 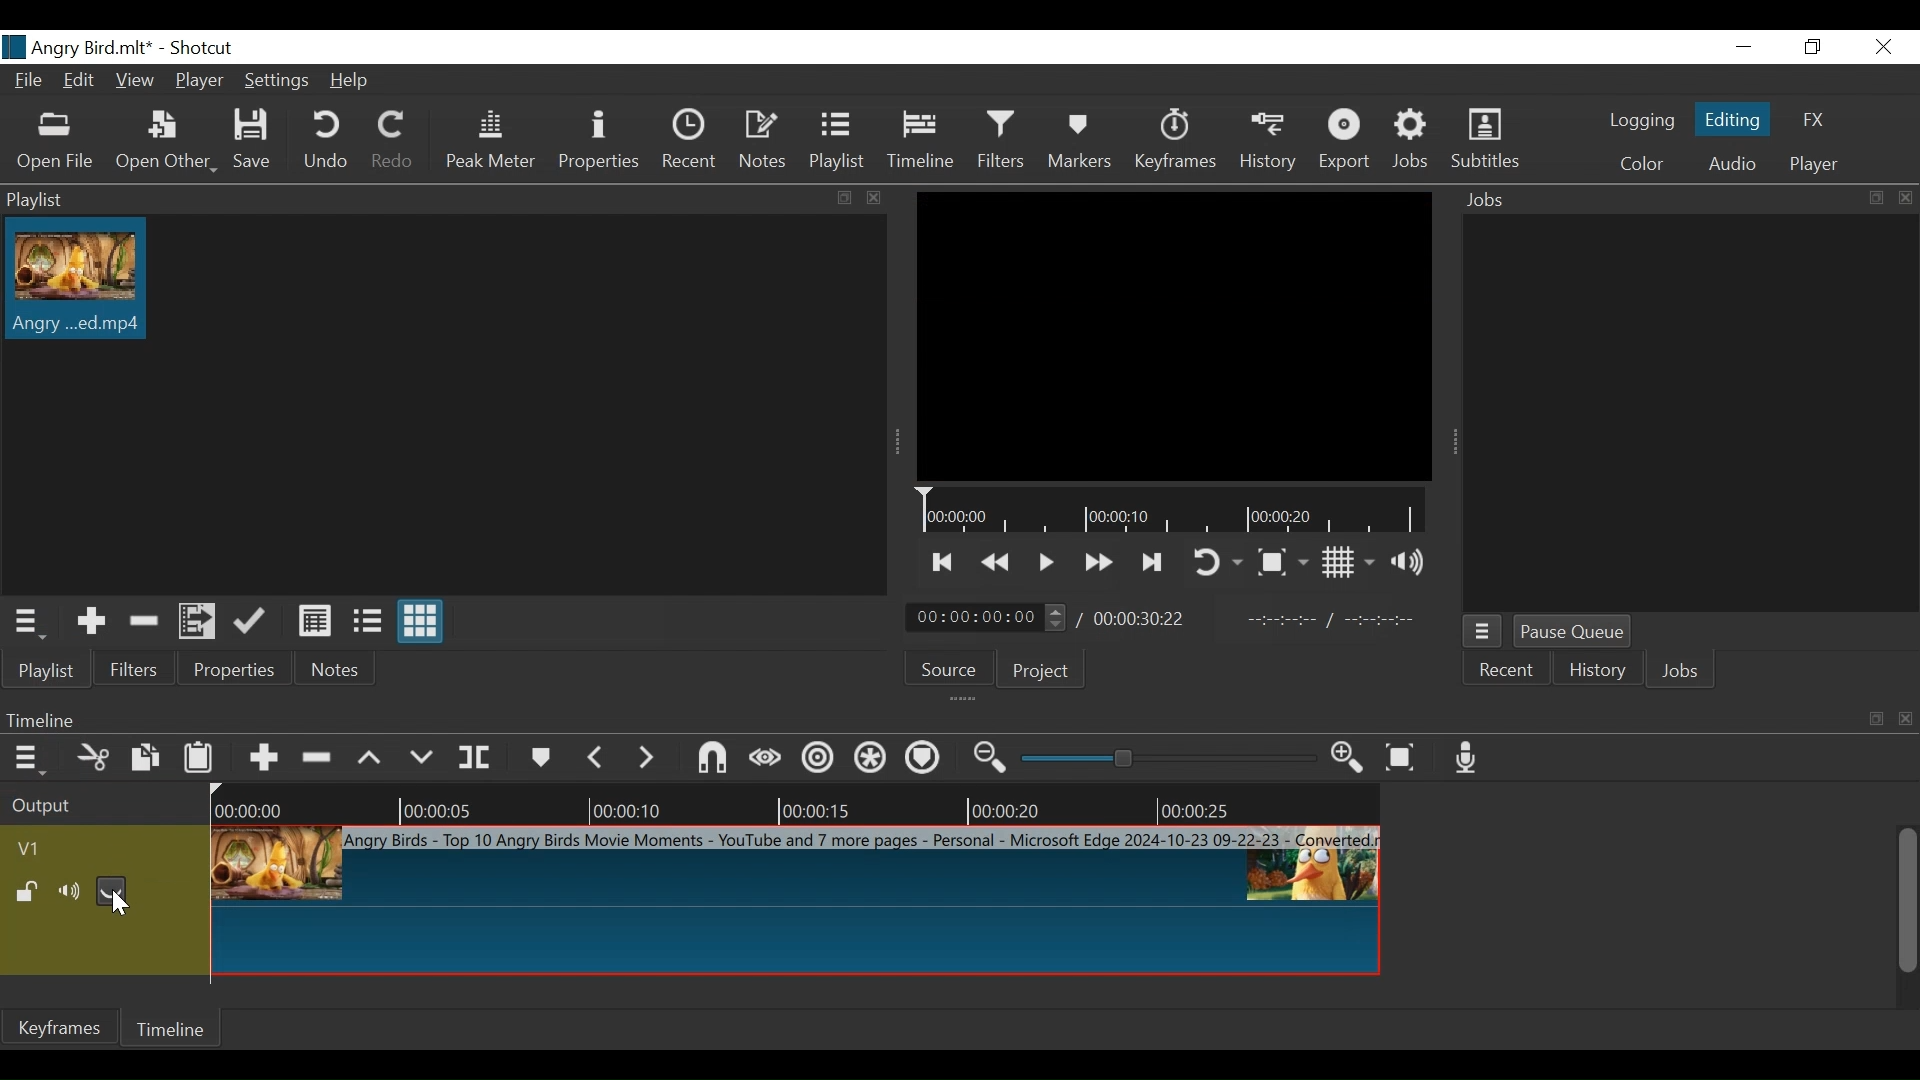 What do you see at coordinates (795, 803) in the screenshot?
I see `Timeline` at bounding box center [795, 803].